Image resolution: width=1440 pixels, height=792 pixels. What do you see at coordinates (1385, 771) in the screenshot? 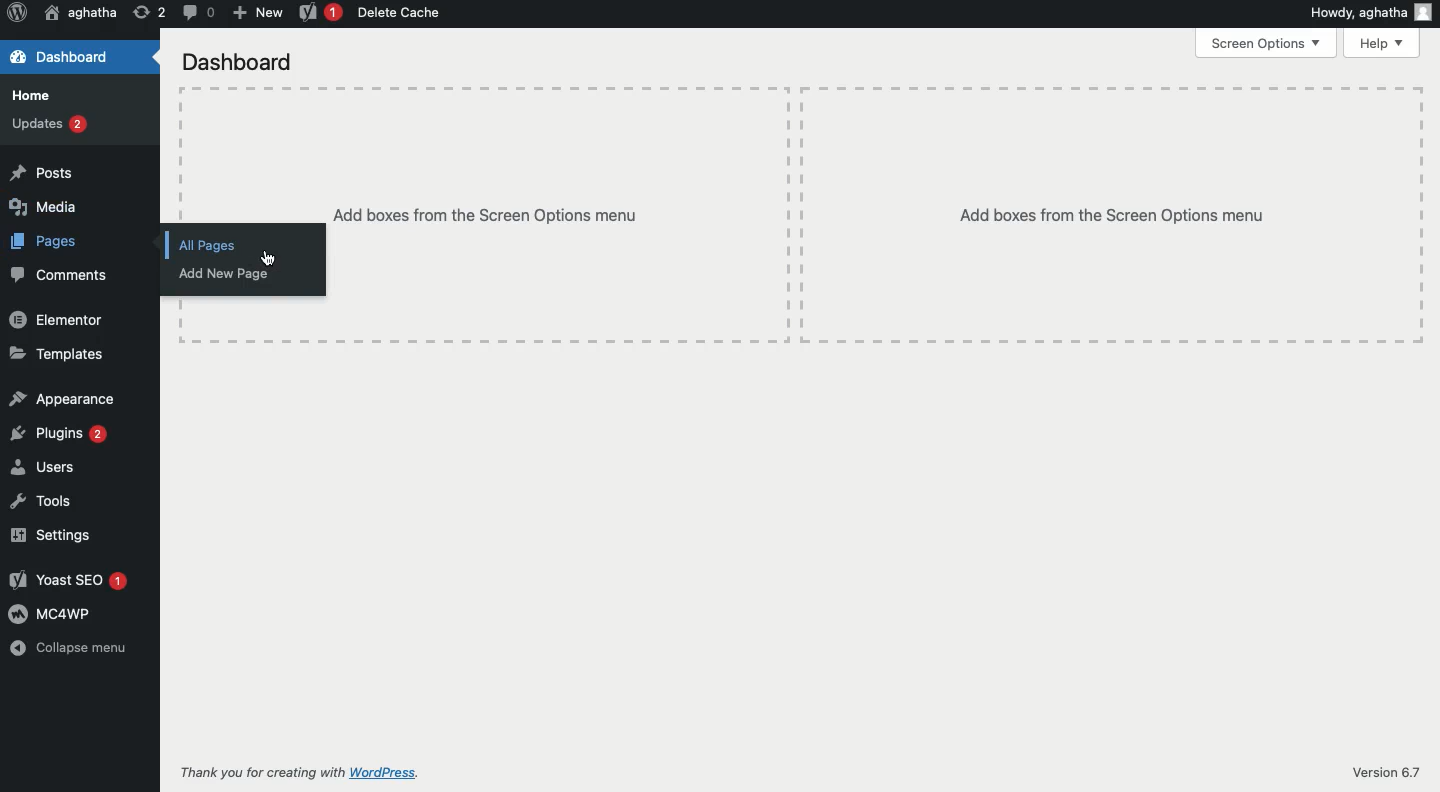
I see `Version 6.7` at bounding box center [1385, 771].